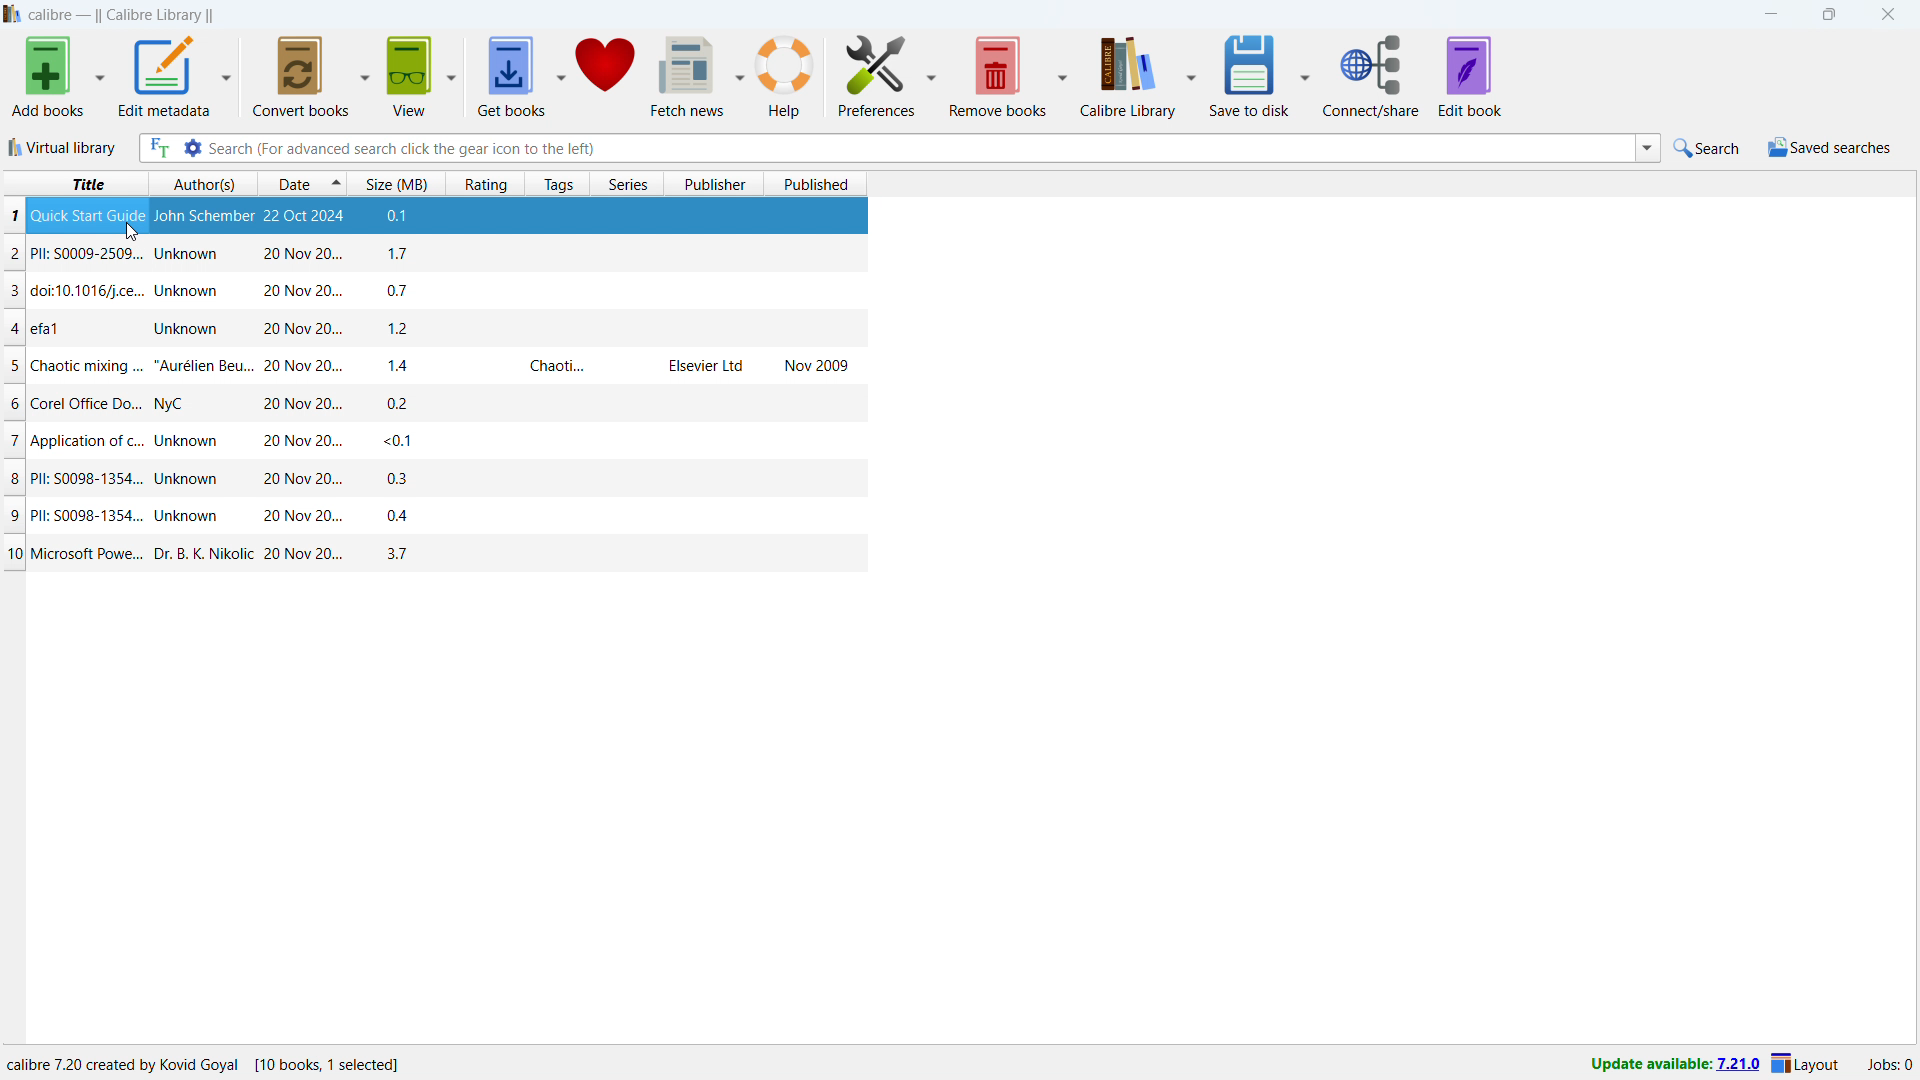 The image size is (1920, 1080). Describe the element at coordinates (290, 183) in the screenshot. I see `sort by date` at that location.